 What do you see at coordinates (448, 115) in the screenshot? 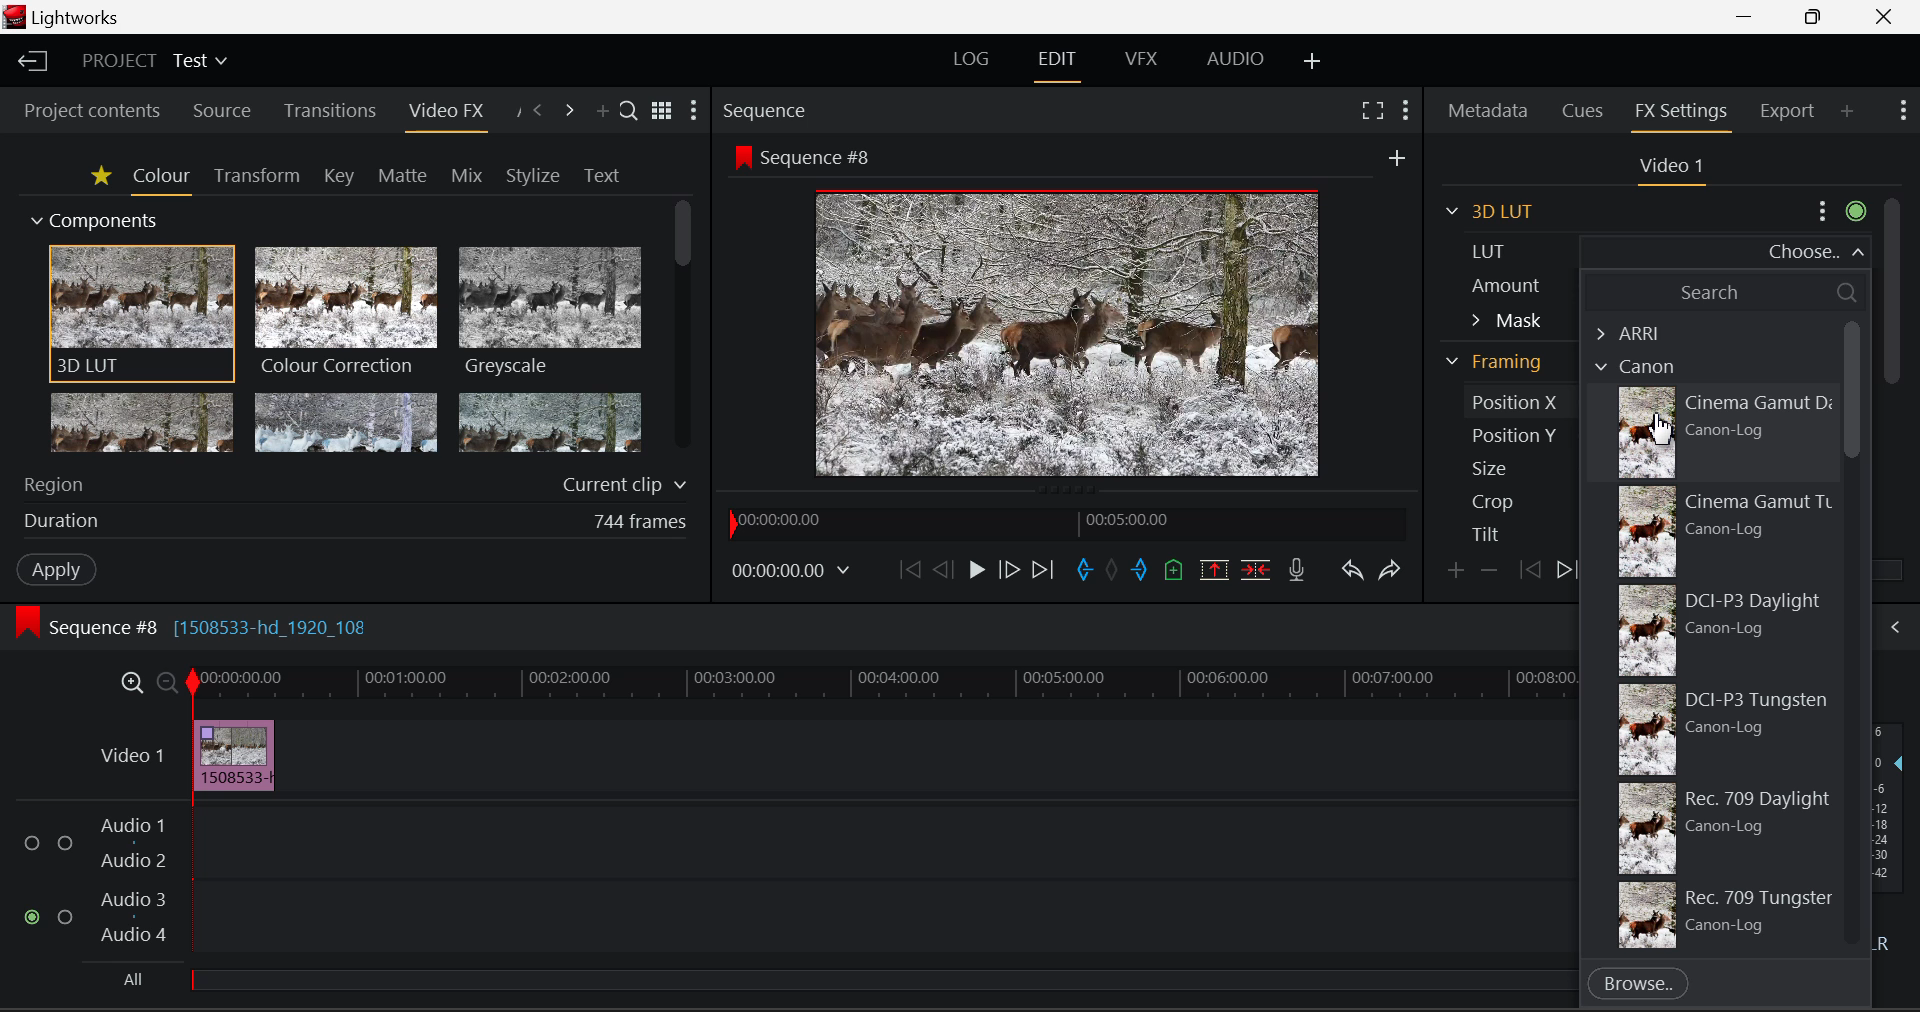
I see `Video FX Panel Open` at bounding box center [448, 115].